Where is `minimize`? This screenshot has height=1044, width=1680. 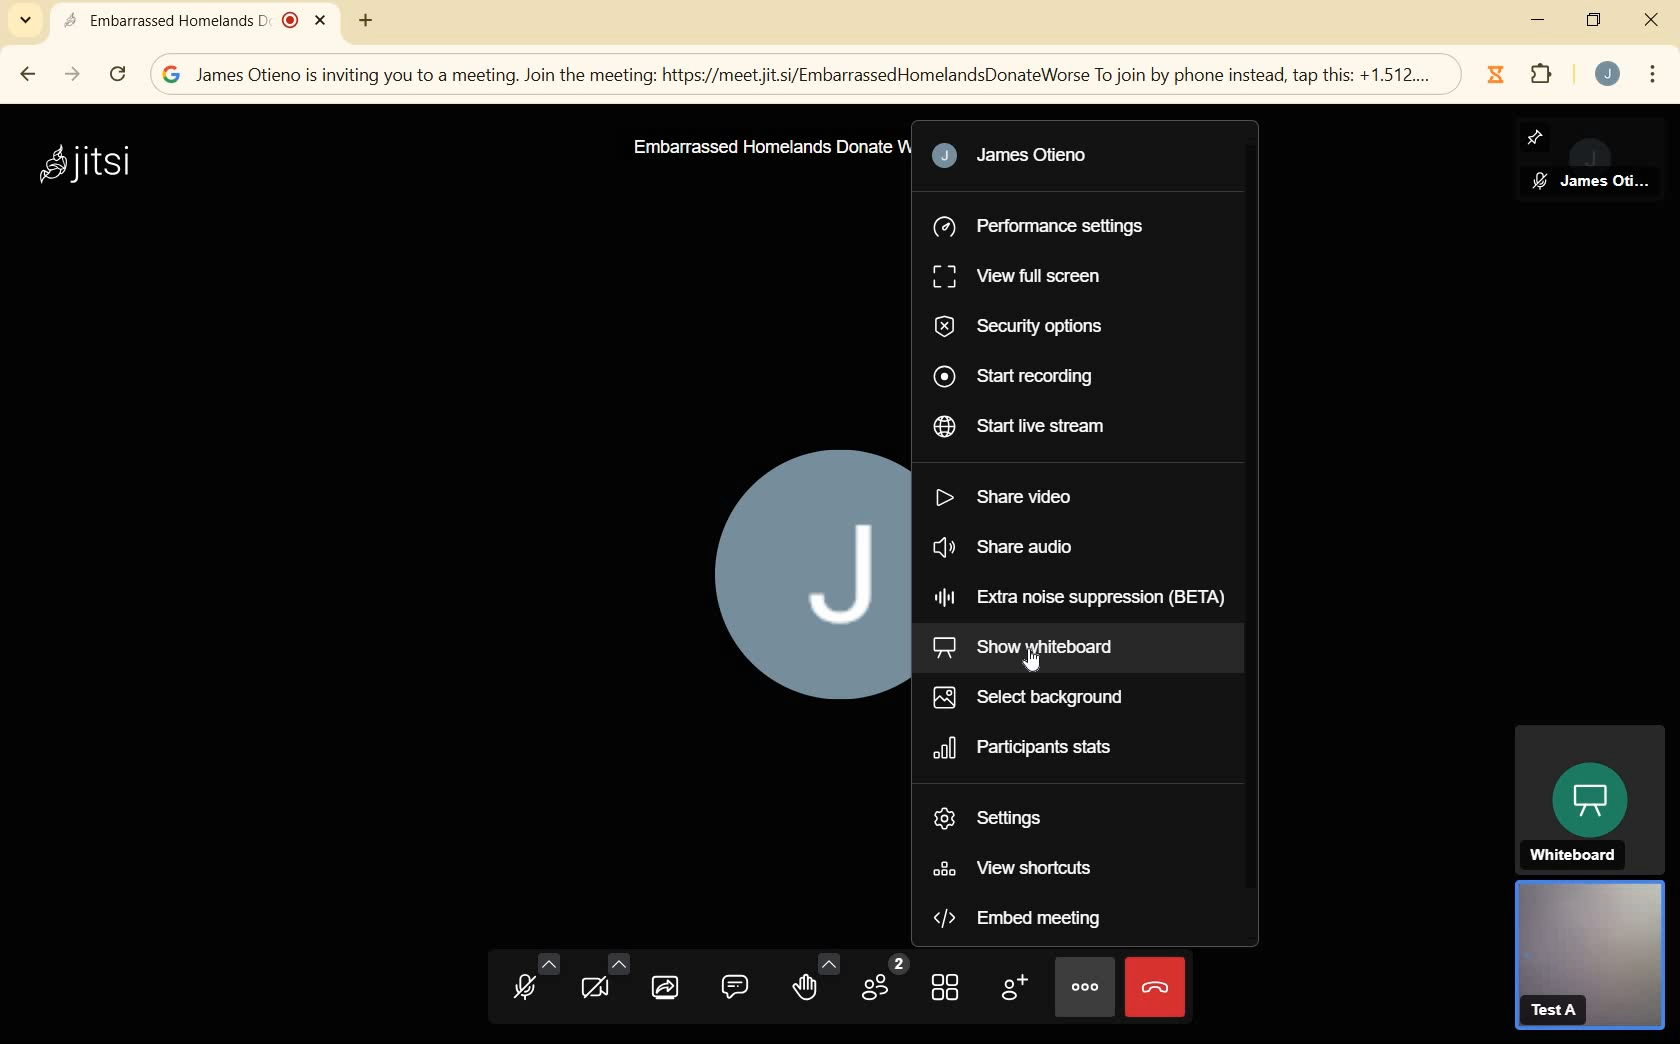 minimize is located at coordinates (1537, 19).